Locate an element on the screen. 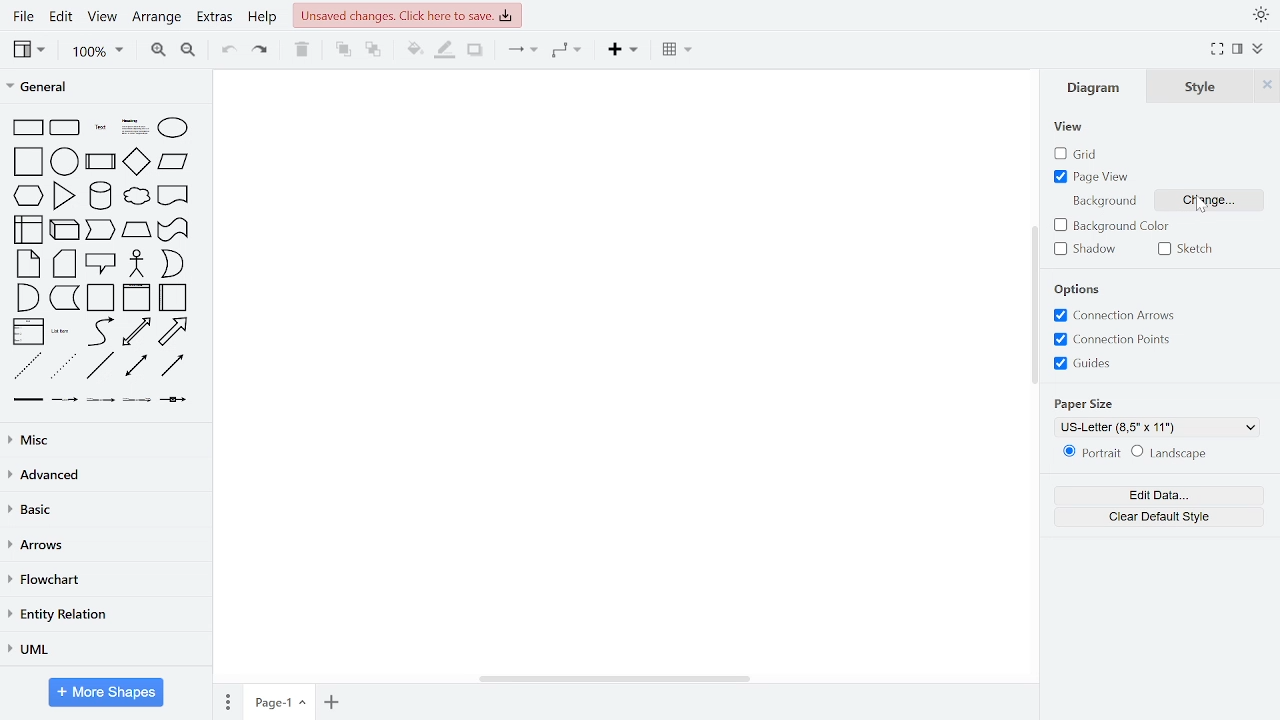 The width and height of the screenshot is (1280, 720). sketch is located at coordinates (1184, 250).